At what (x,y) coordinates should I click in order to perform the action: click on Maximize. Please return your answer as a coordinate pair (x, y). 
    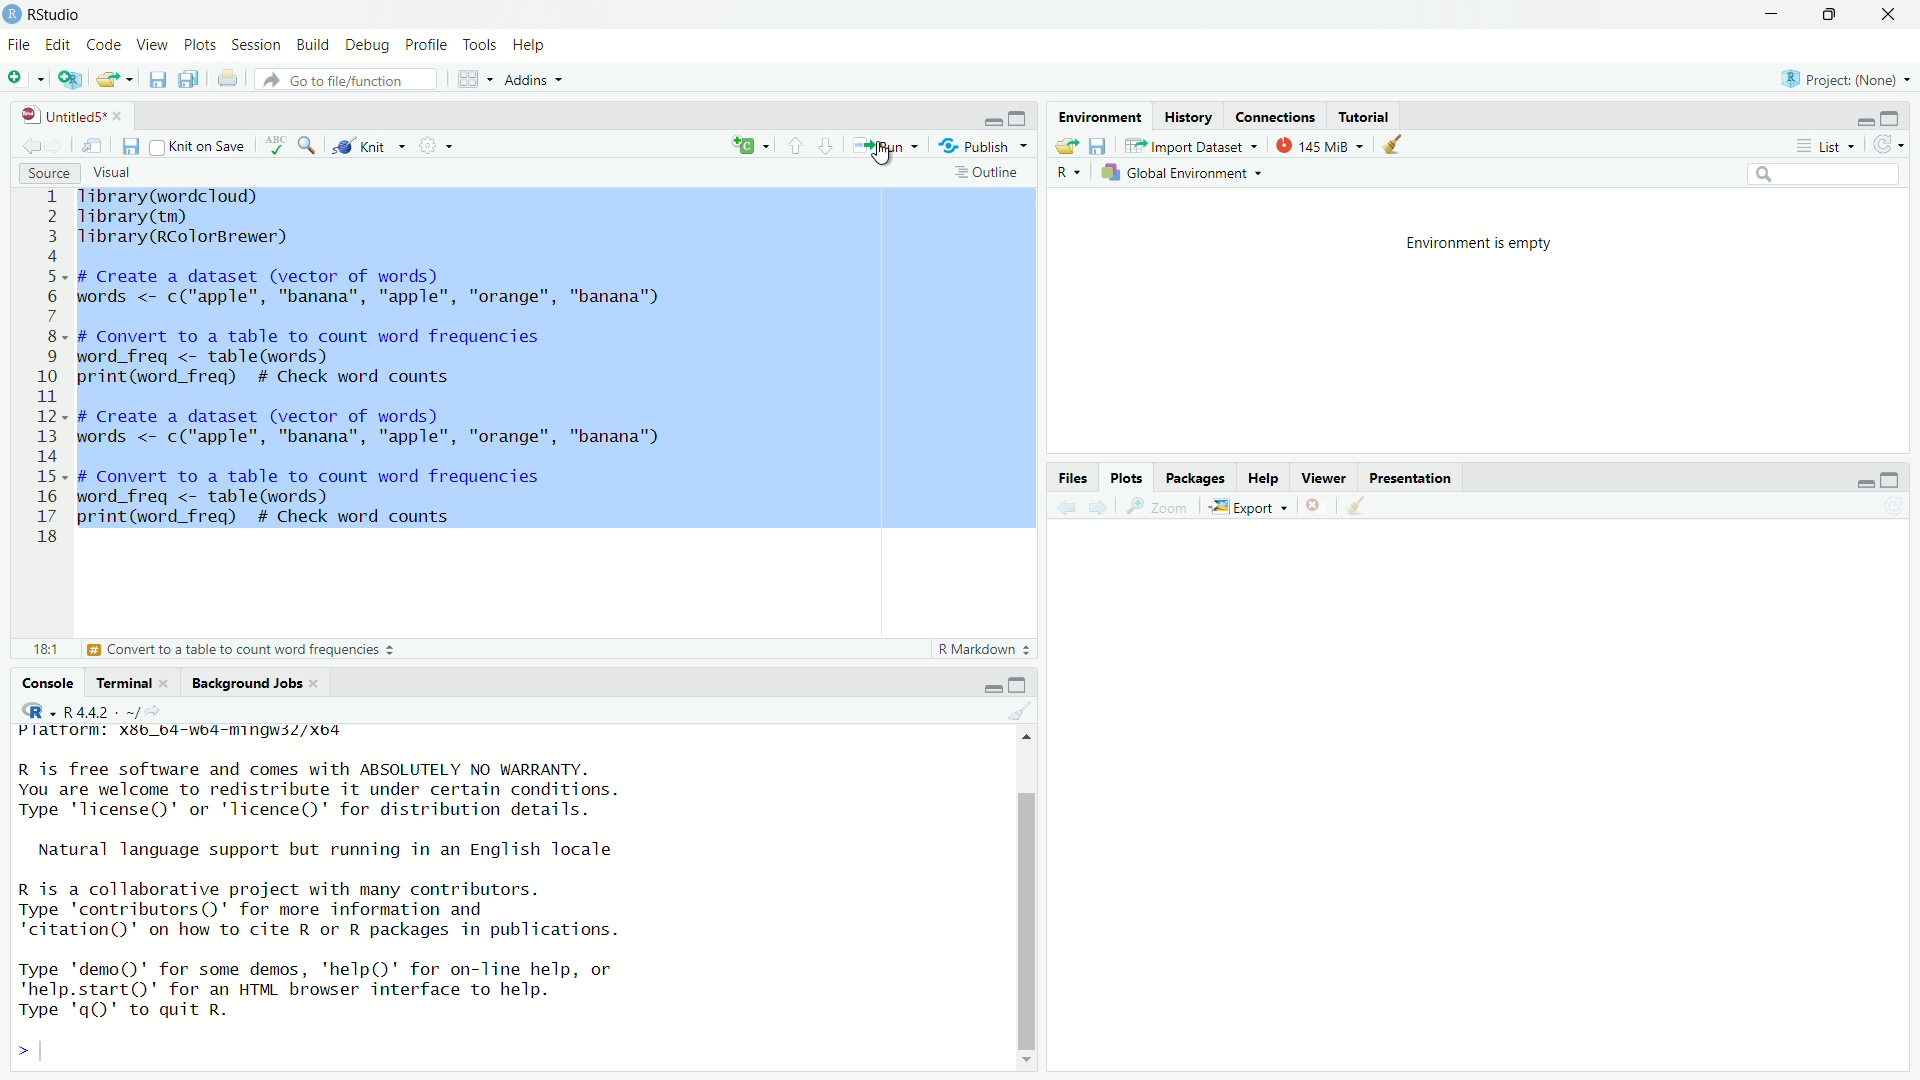
    Looking at the image, I should click on (1020, 684).